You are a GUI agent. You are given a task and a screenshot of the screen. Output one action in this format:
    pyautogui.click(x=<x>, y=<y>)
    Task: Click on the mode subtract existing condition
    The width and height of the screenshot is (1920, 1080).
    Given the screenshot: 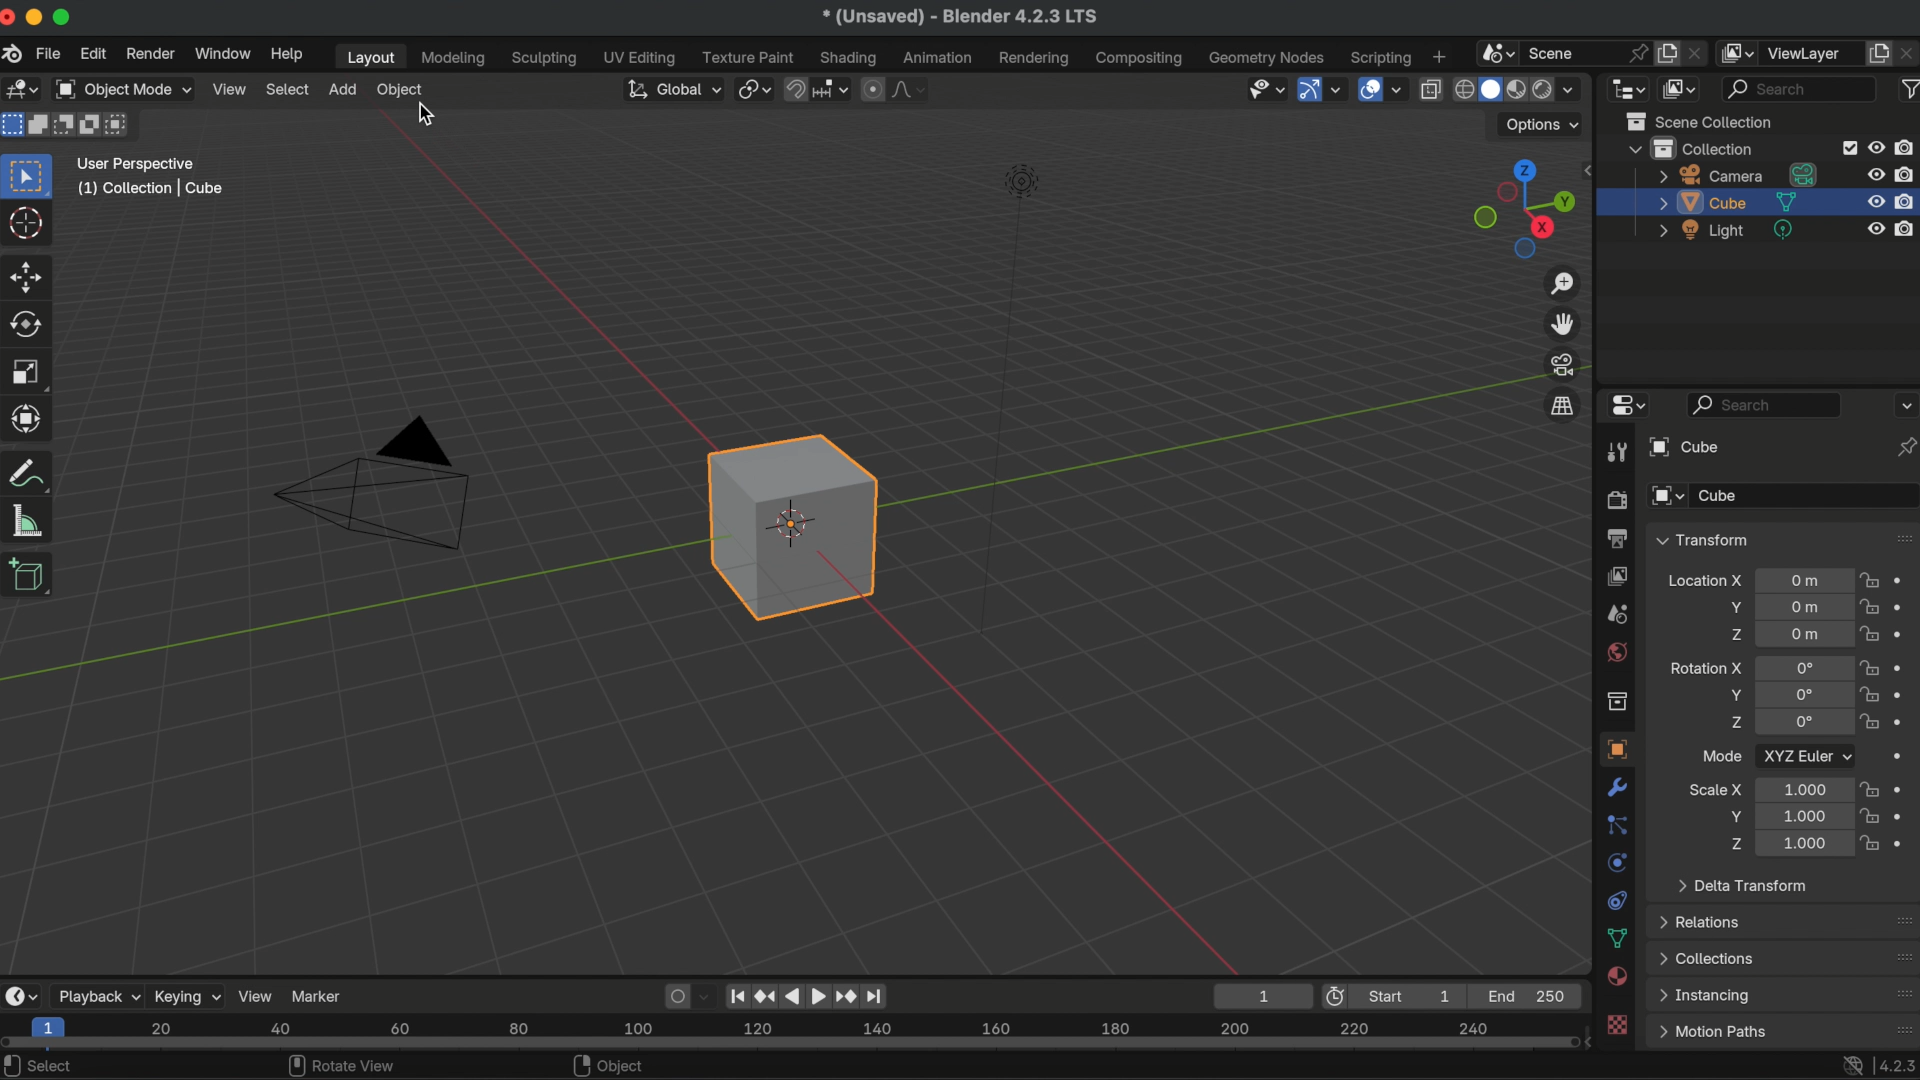 What is the action you would take?
    pyautogui.click(x=65, y=125)
    